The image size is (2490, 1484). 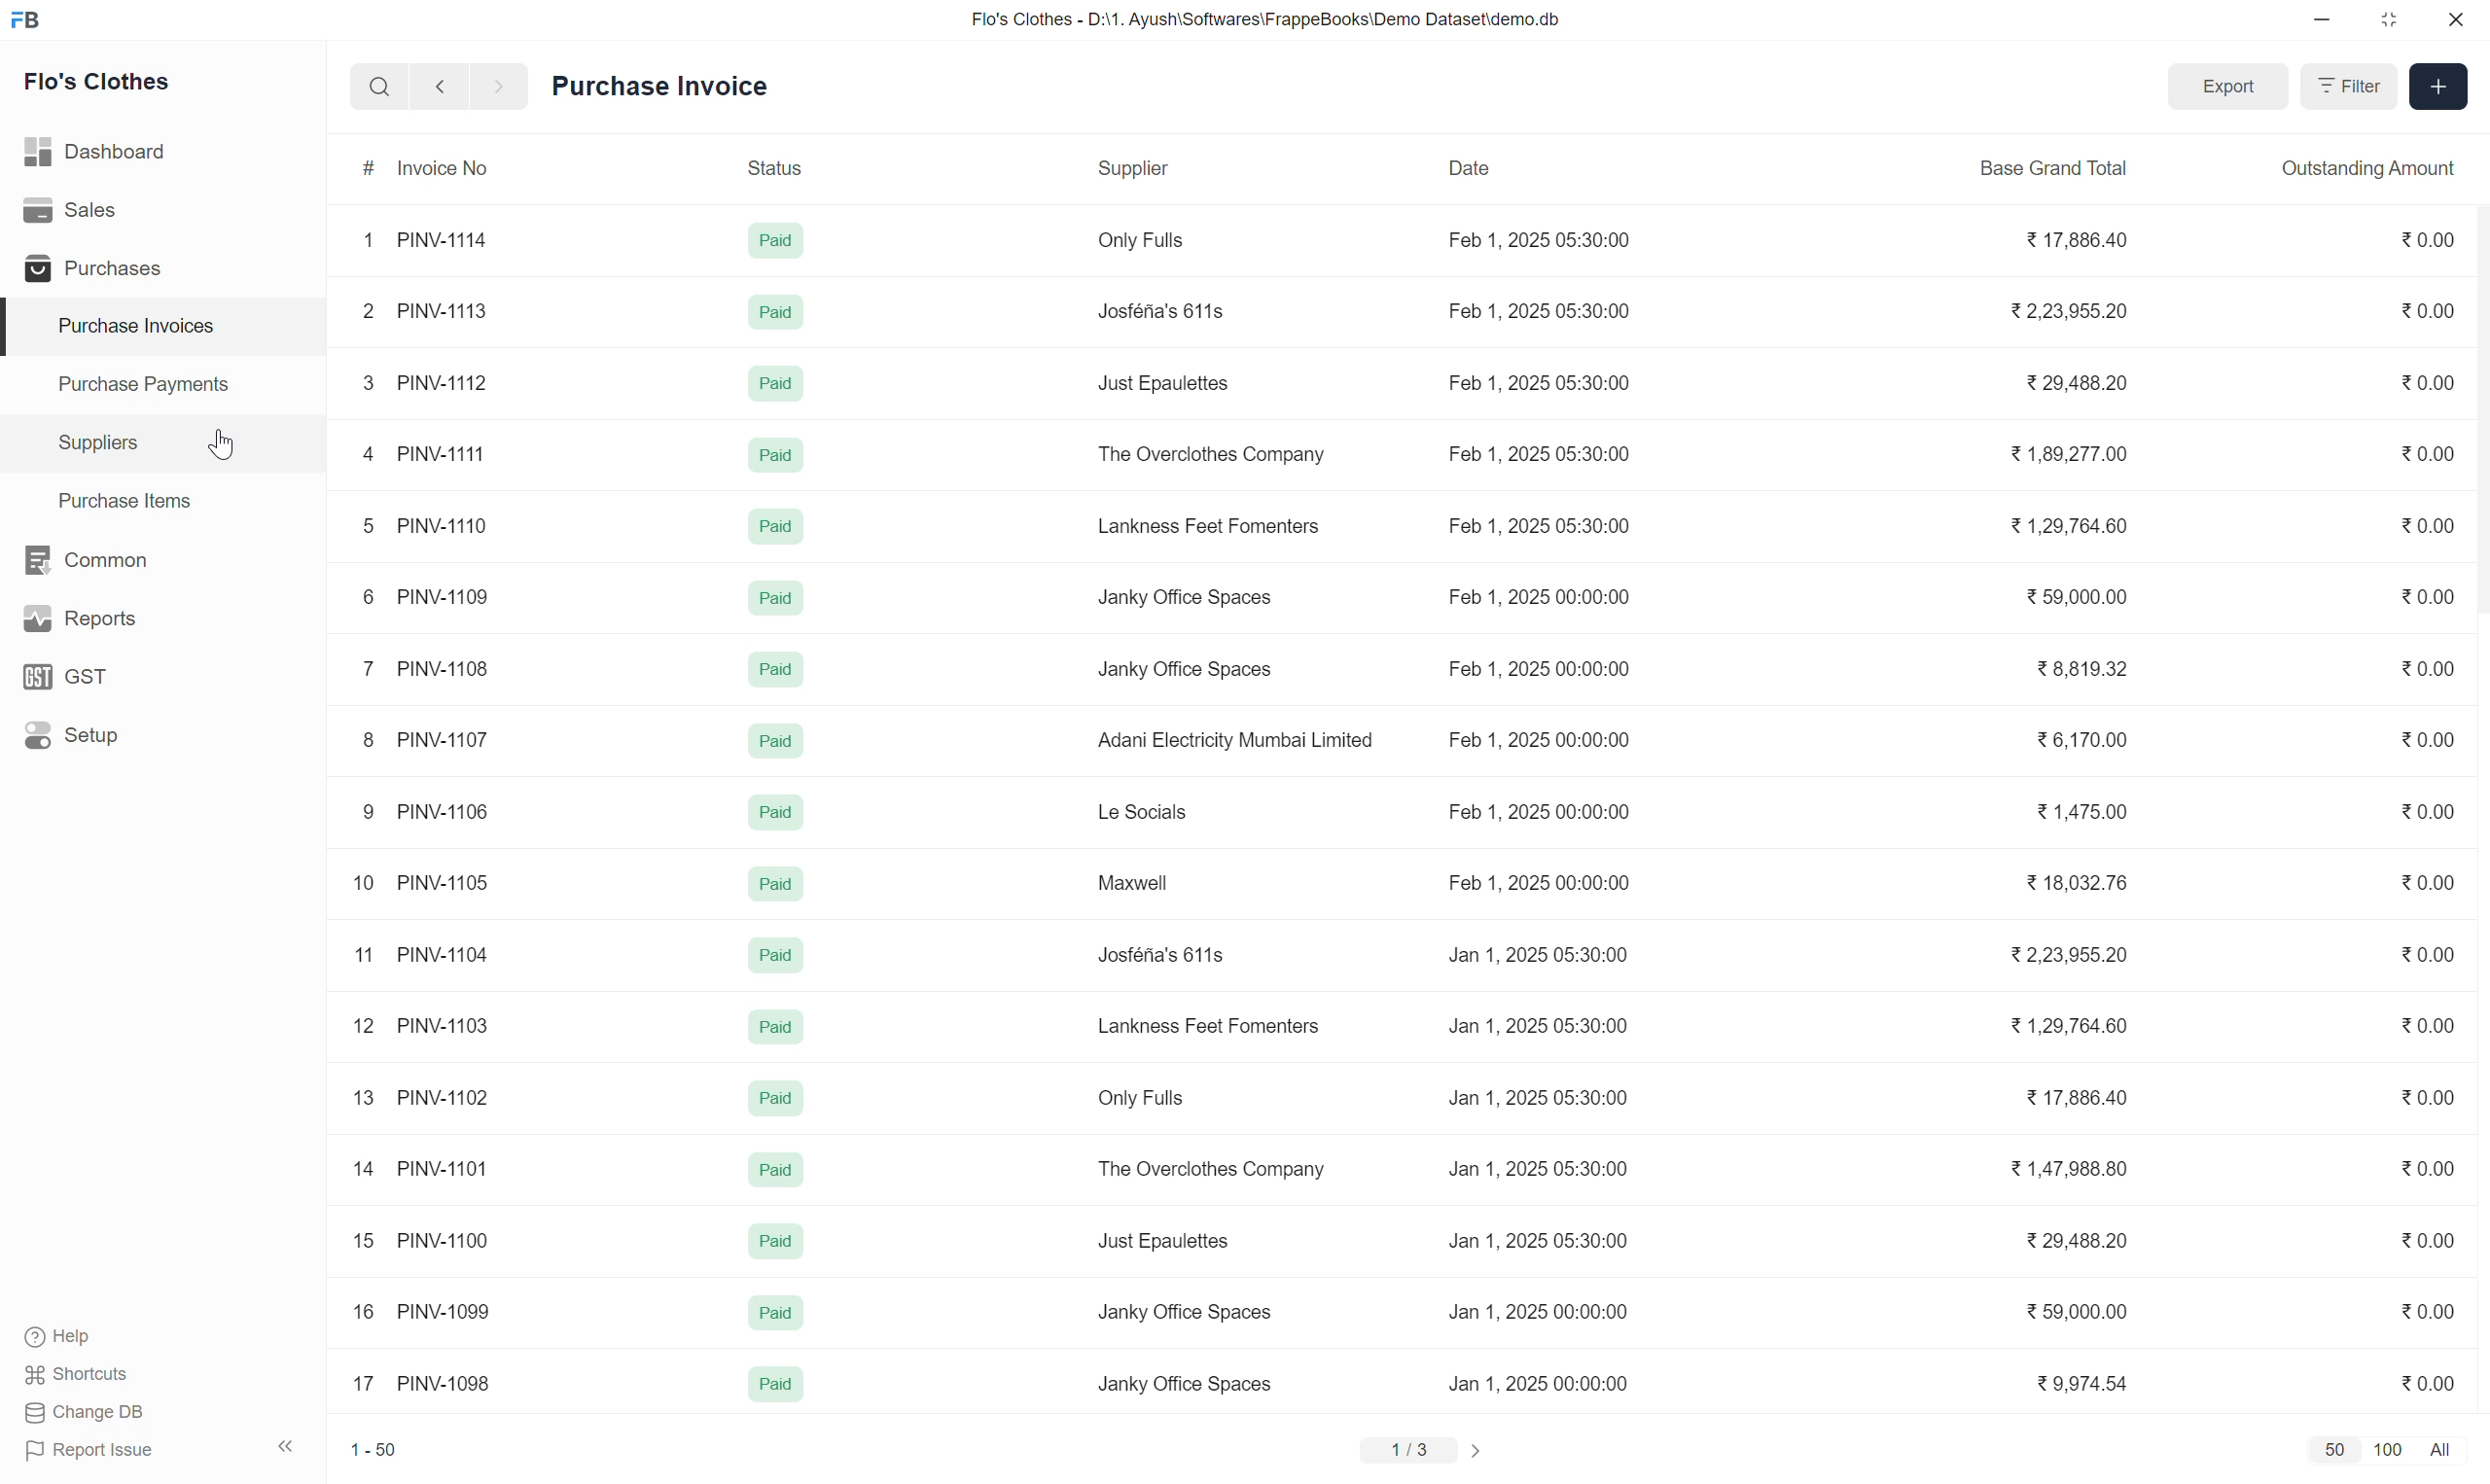 What do you see at coordinates (440, 86) in the screenshot?
I see `Previous` at bounding box center [440, 86].